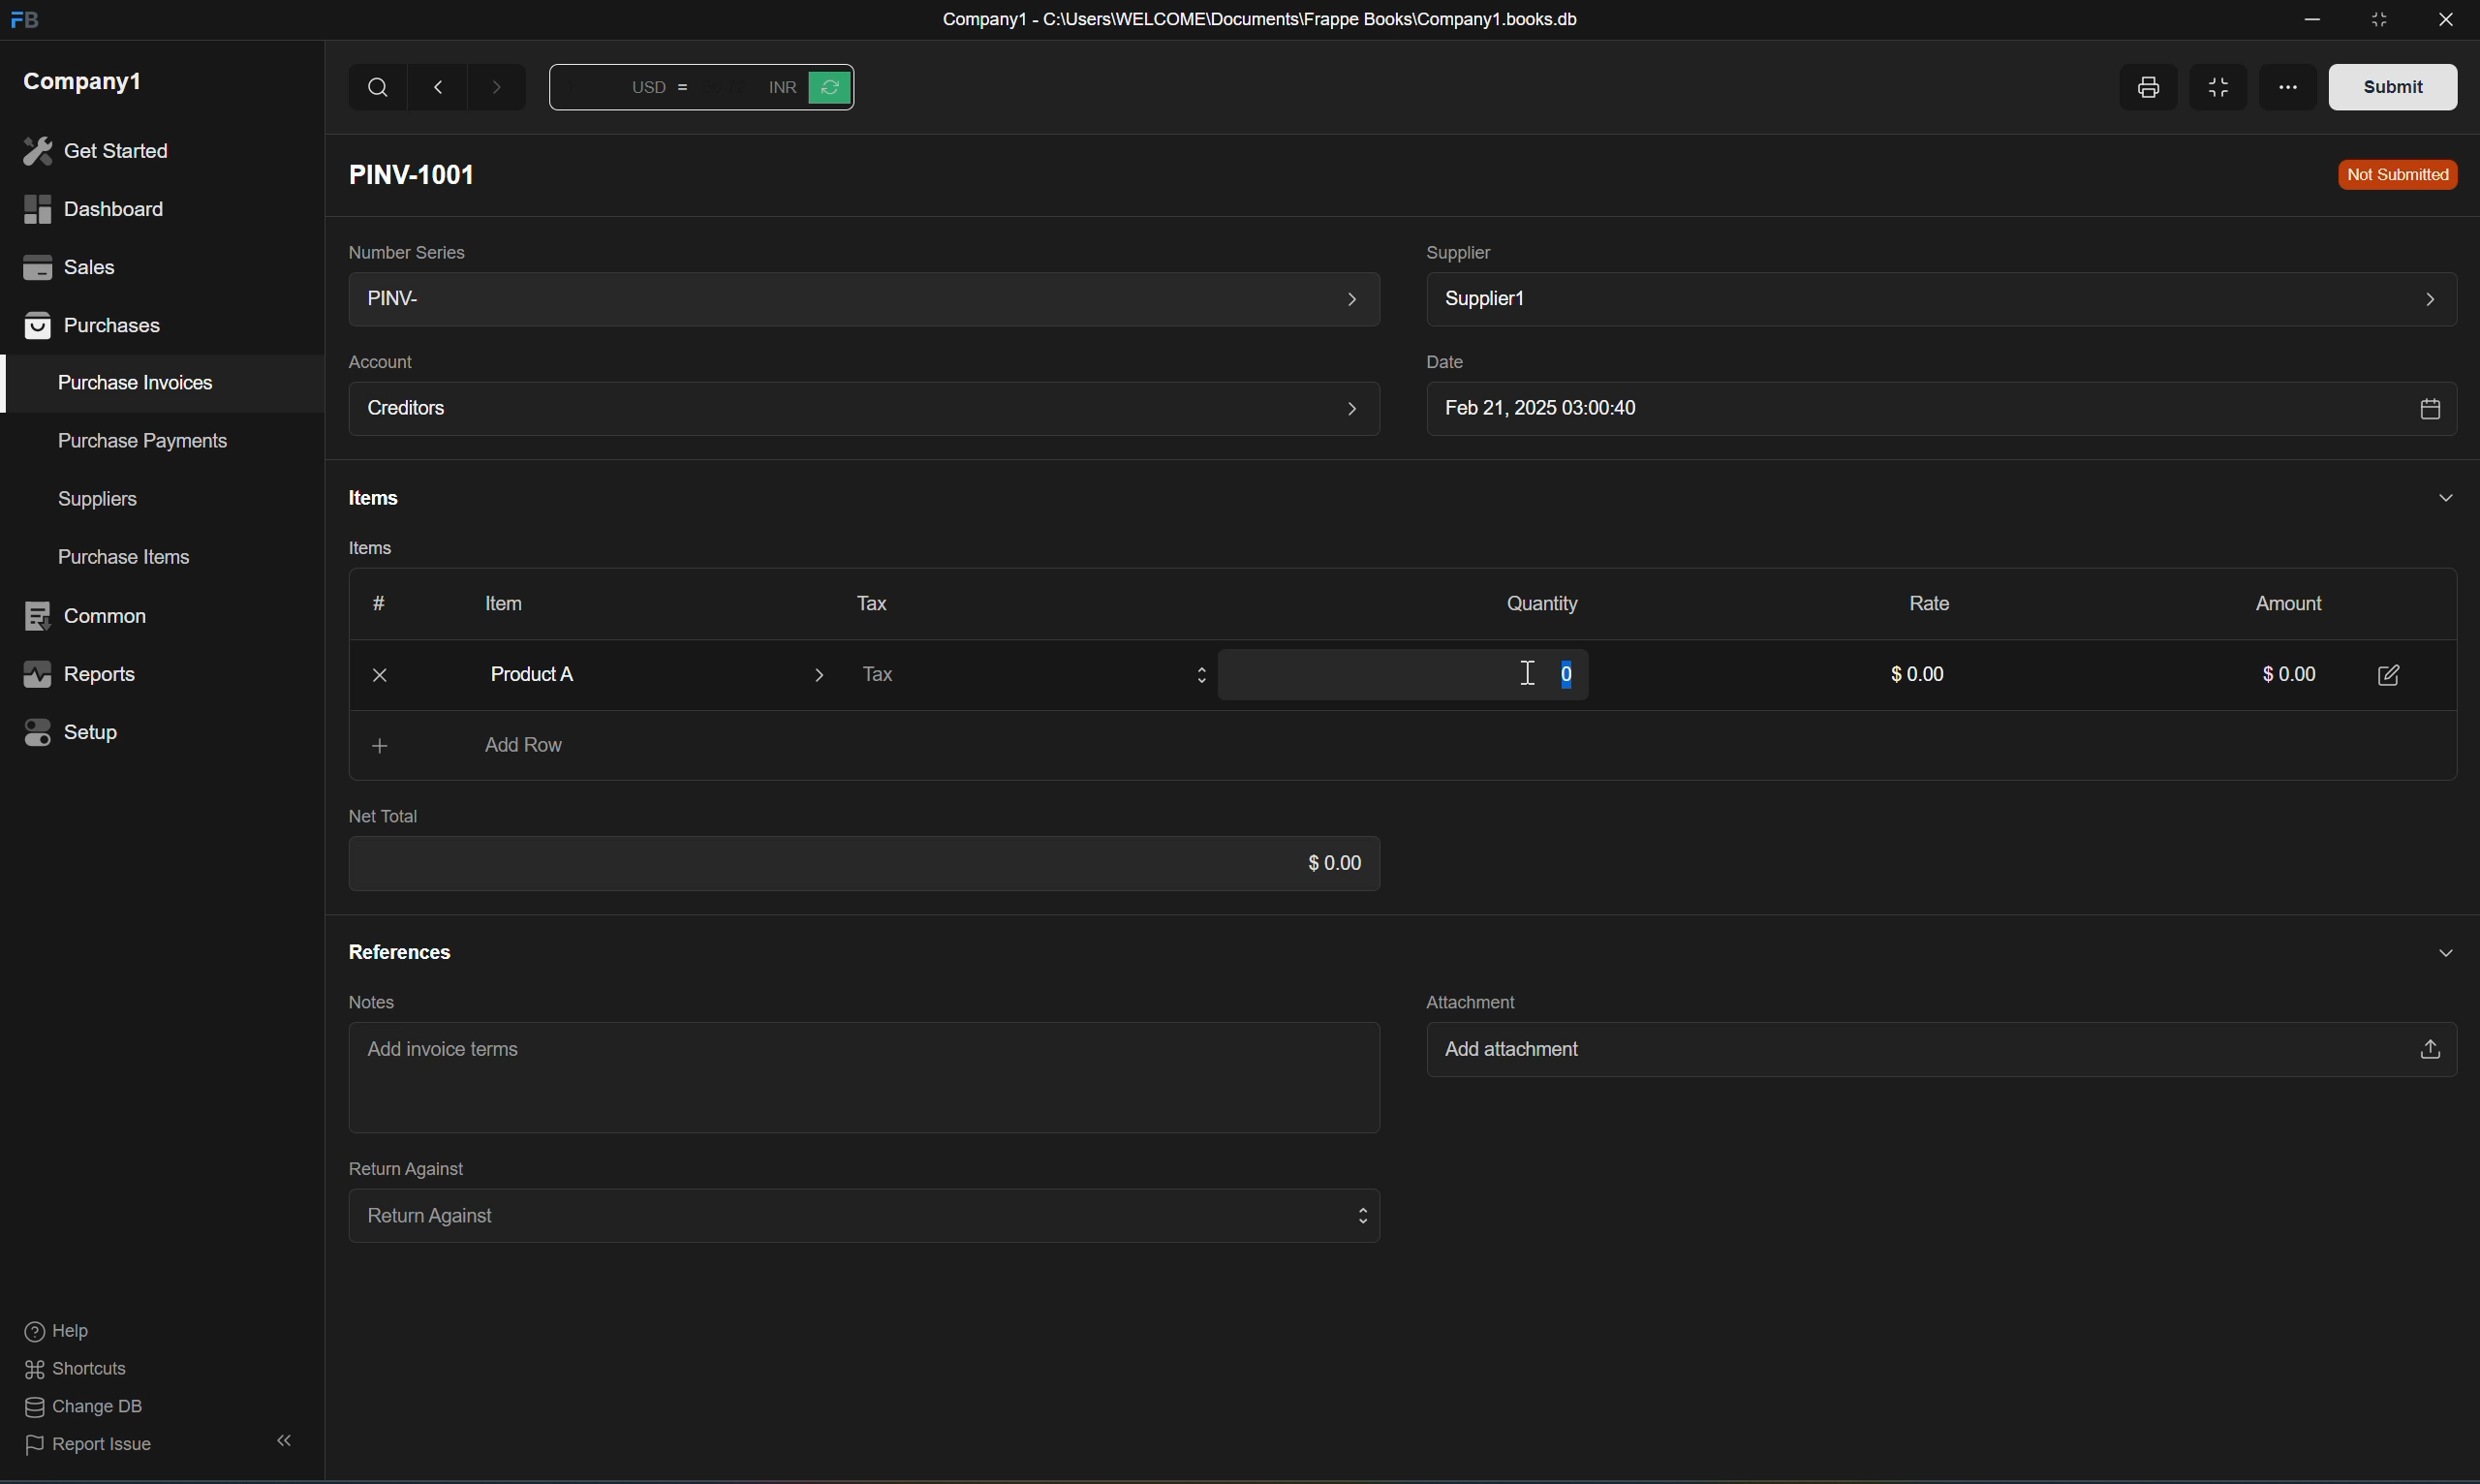 This screenshot has height=1484, width=2480. Describe the element at coordinates (129, 559) in the screenshot. I see `purchase items` at that location.